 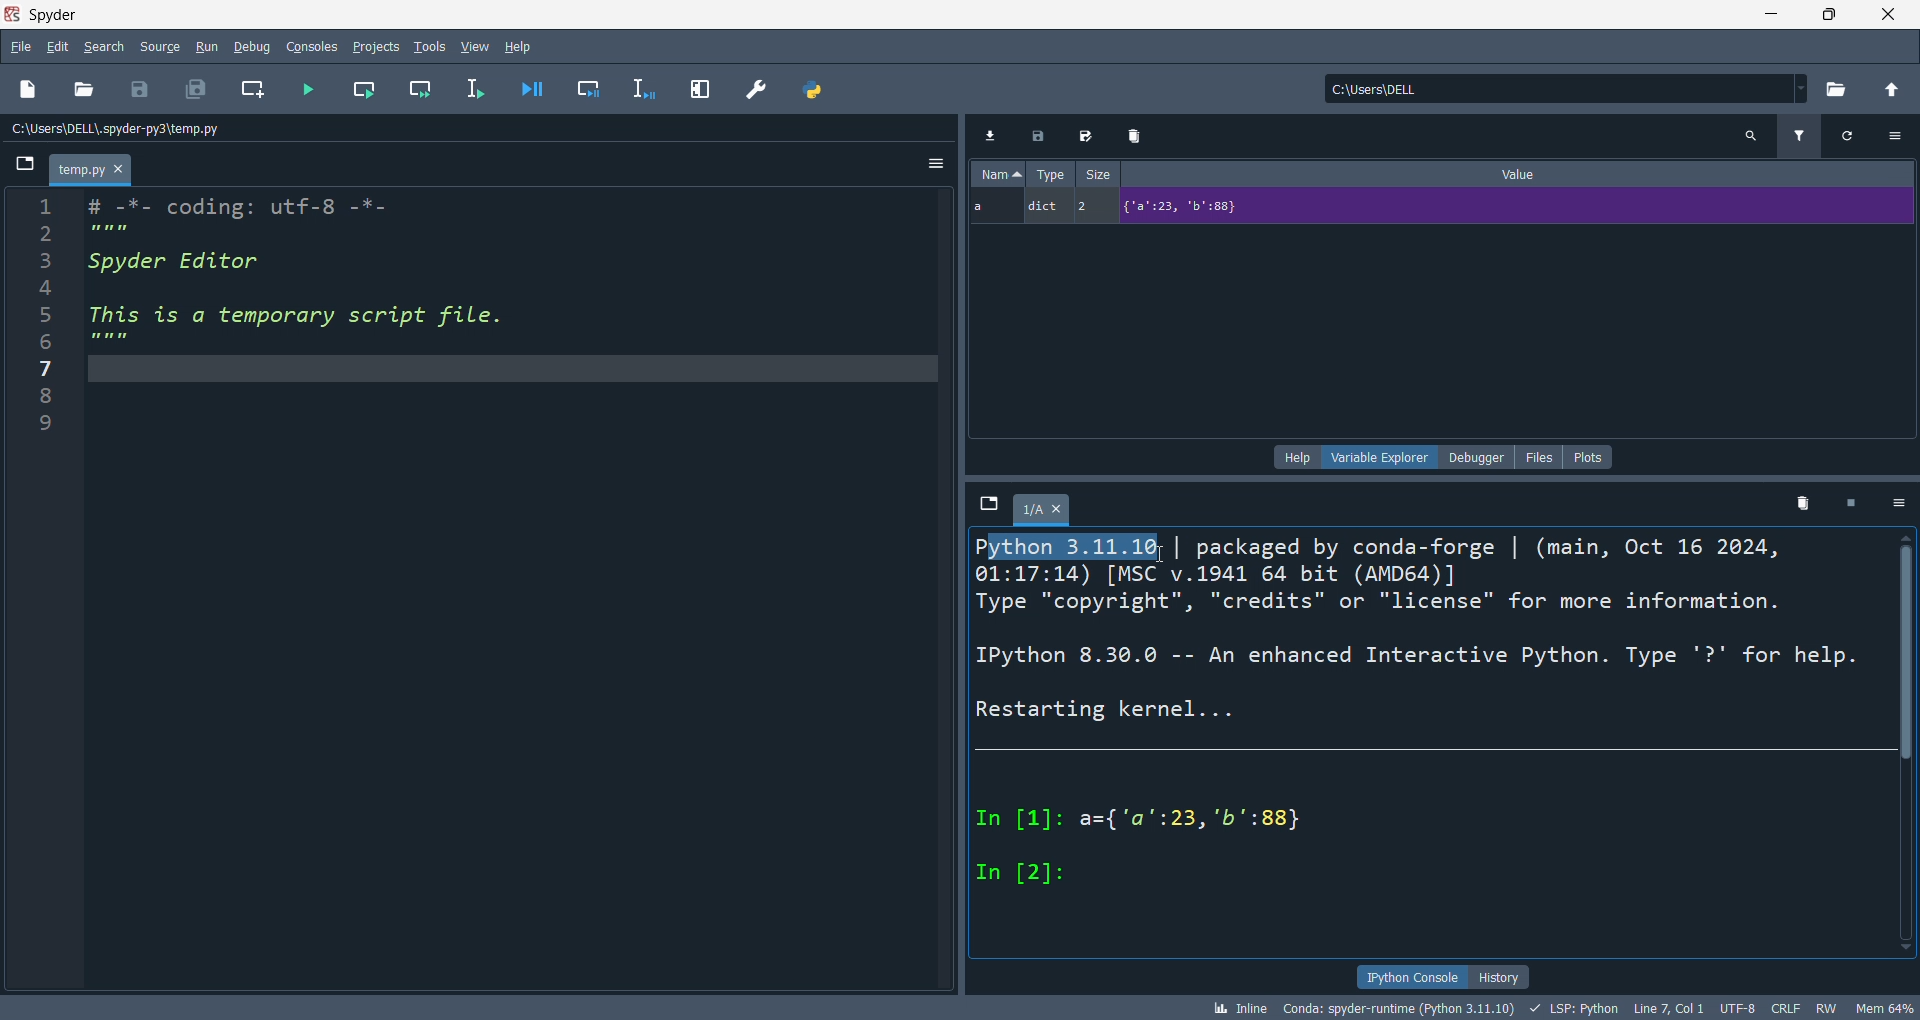 What do you see at coordinates (1436, 208) in the screenshot?
I see `a, dict, 2, {'a':23, 'b': 88}` at bounding box center [1436, 208].